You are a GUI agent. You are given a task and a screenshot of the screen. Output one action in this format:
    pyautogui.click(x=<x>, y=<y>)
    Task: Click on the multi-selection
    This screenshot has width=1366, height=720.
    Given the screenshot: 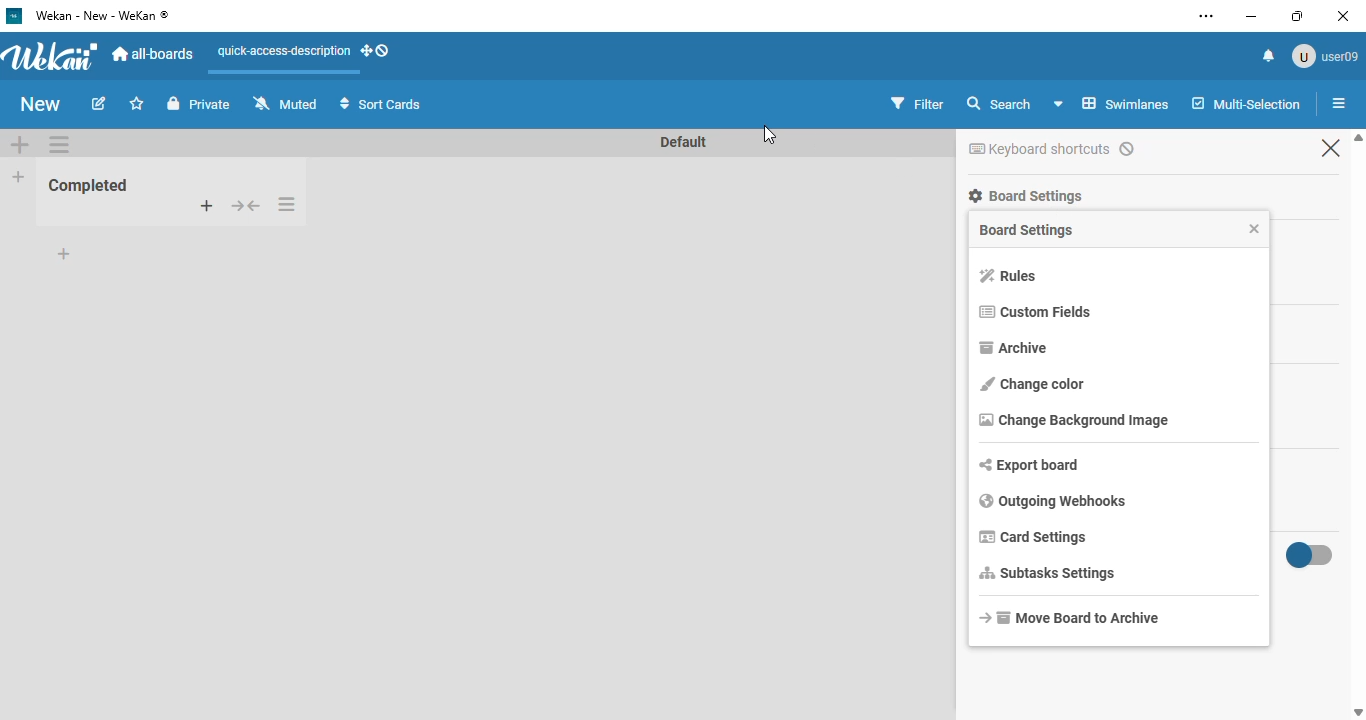 What is the action you would take?
    pyautogui.click(x=1247, y=104)
    